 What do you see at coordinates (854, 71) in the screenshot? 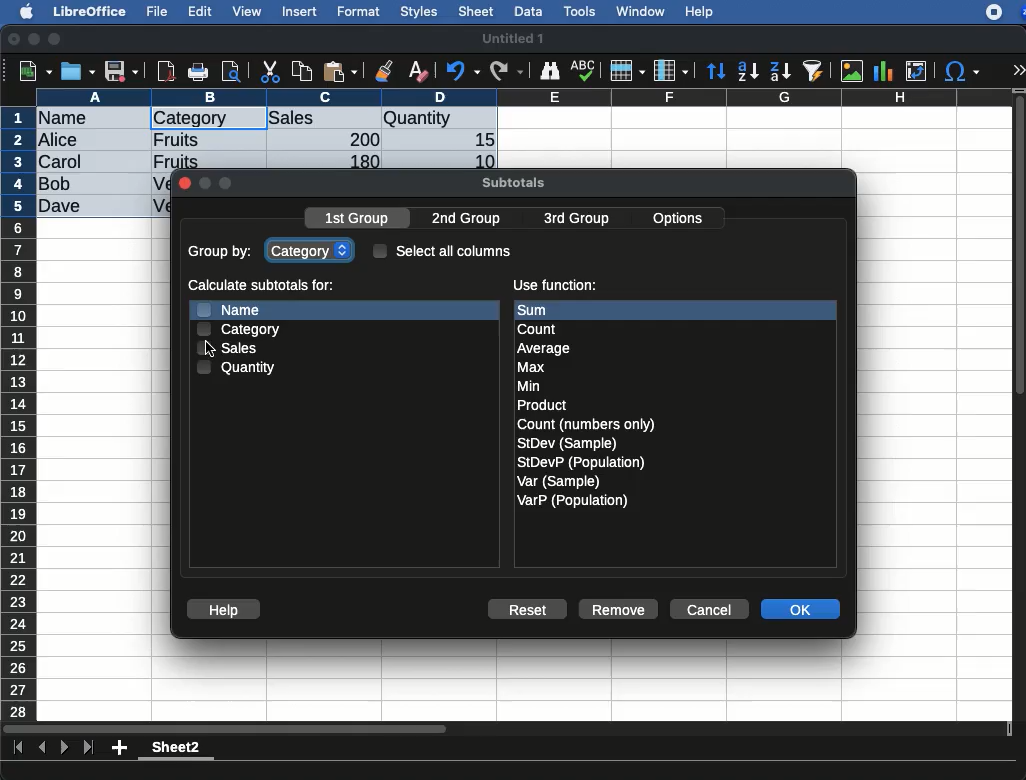
I see `image` at bounding box center [854, 71].